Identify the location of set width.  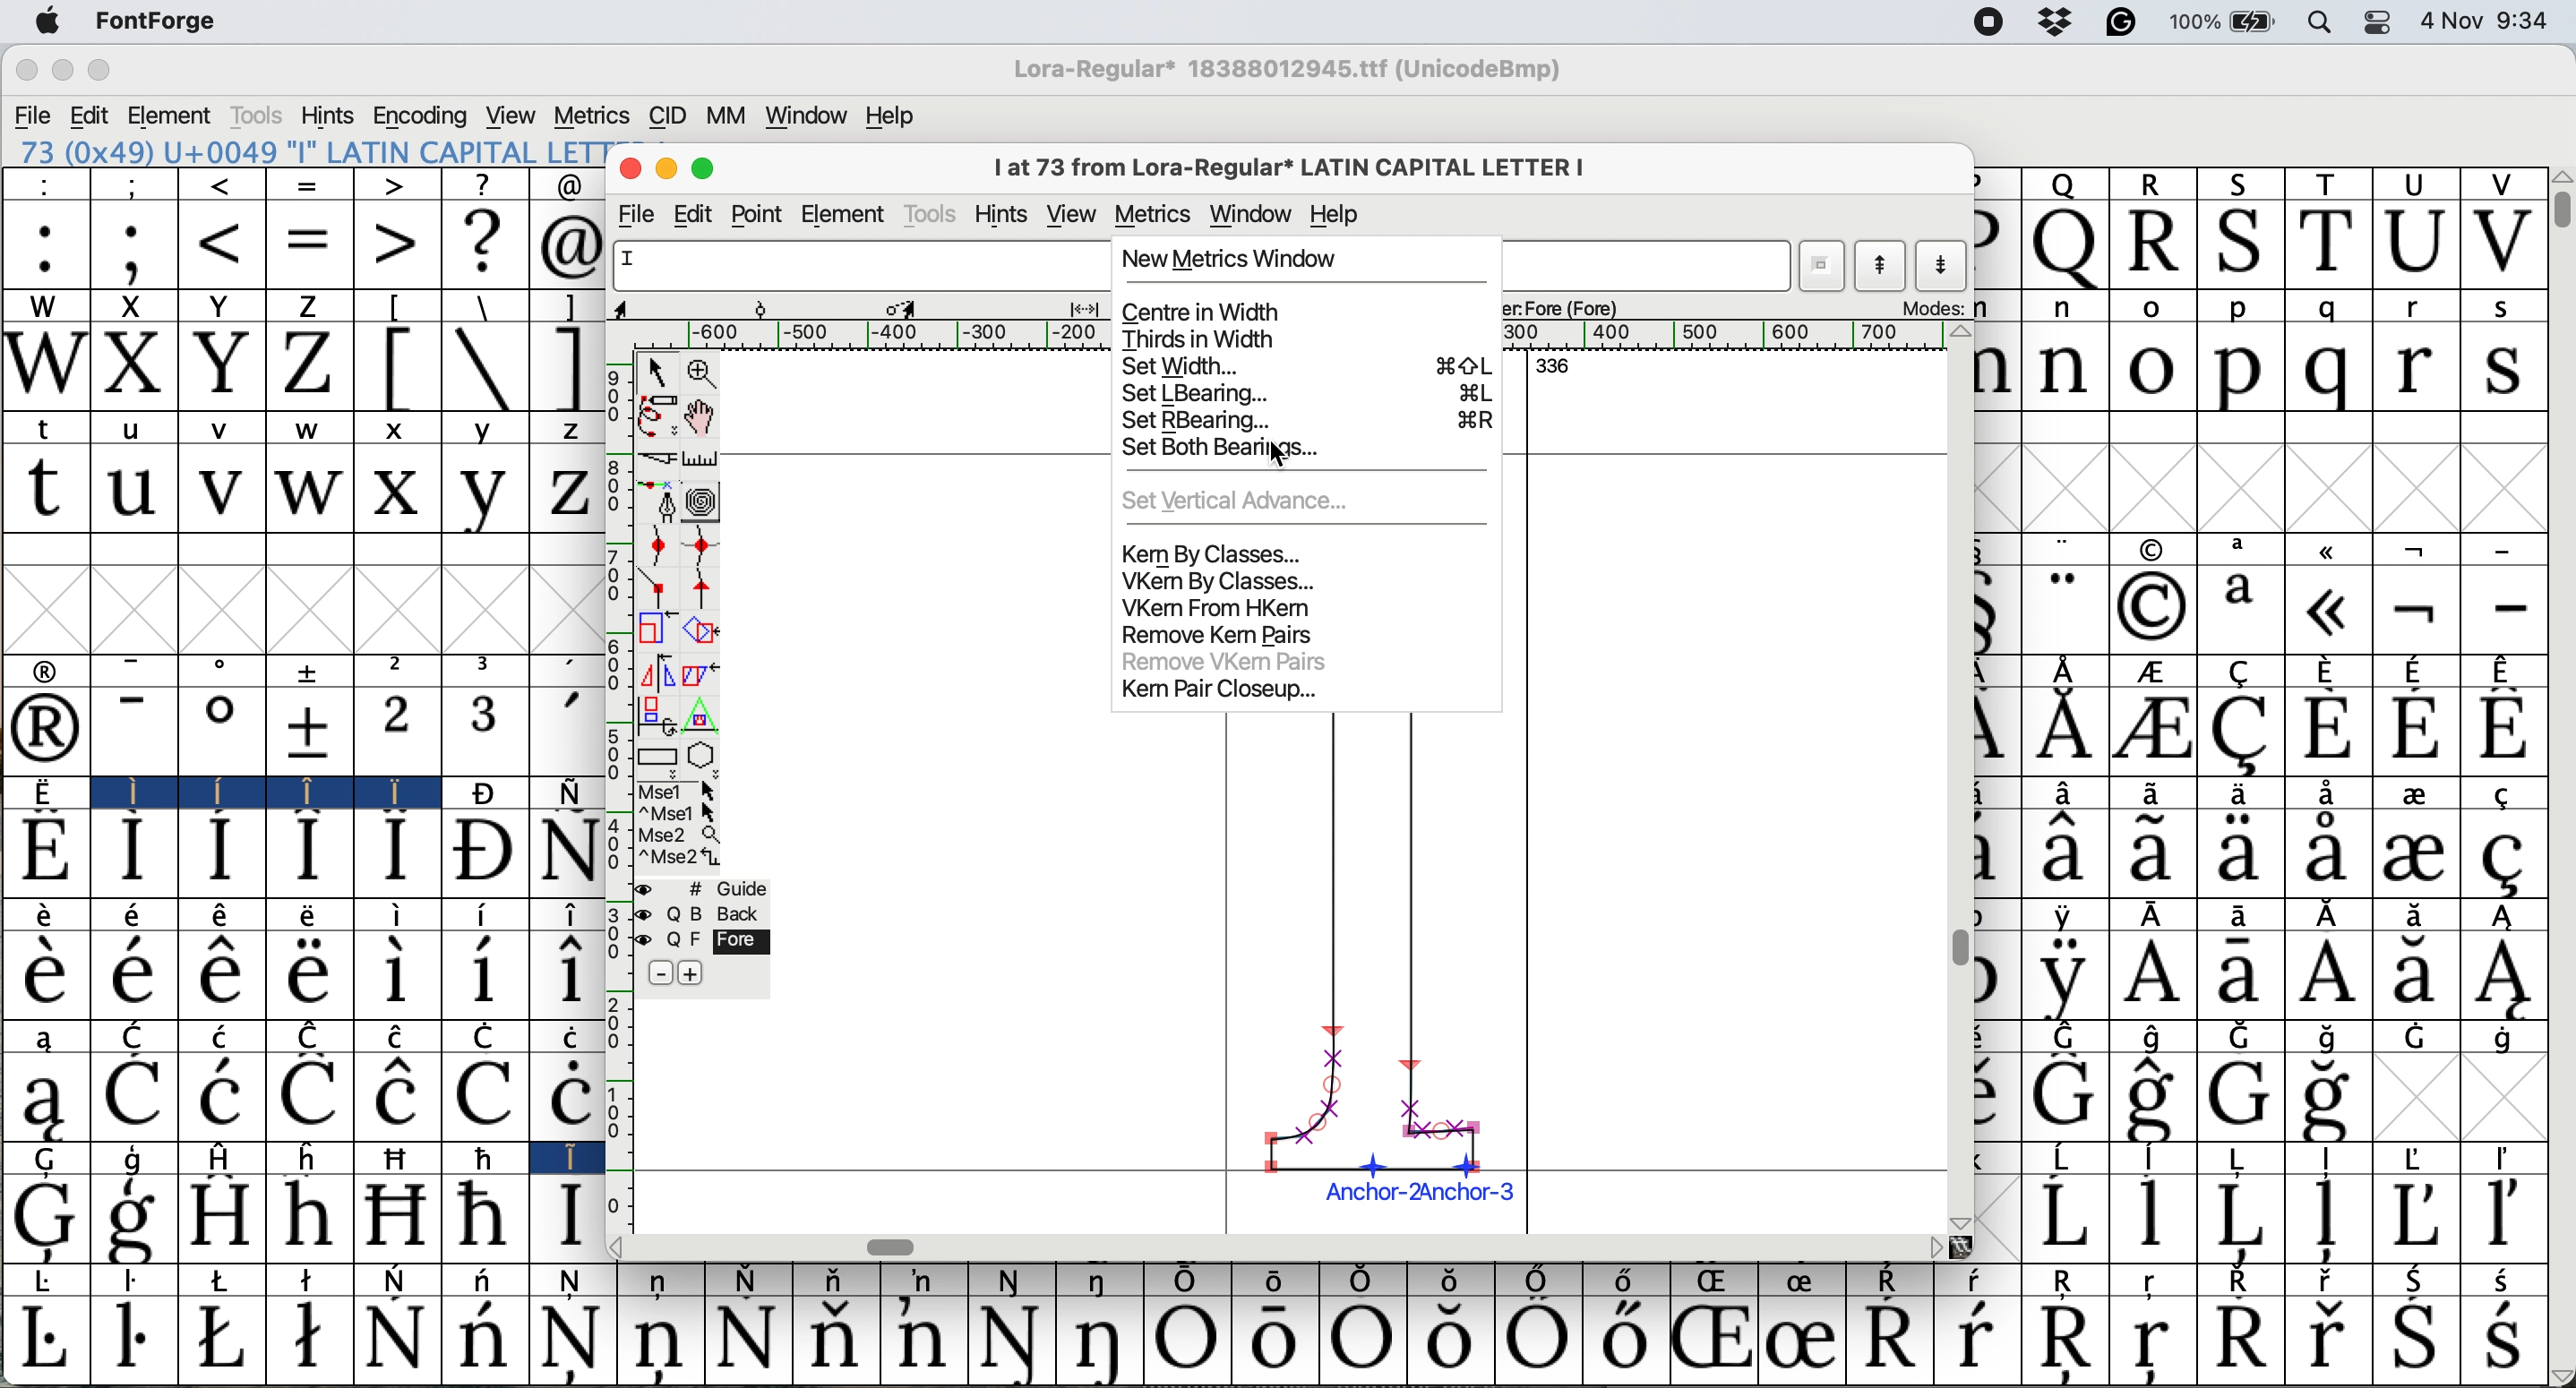
(1304, 366).